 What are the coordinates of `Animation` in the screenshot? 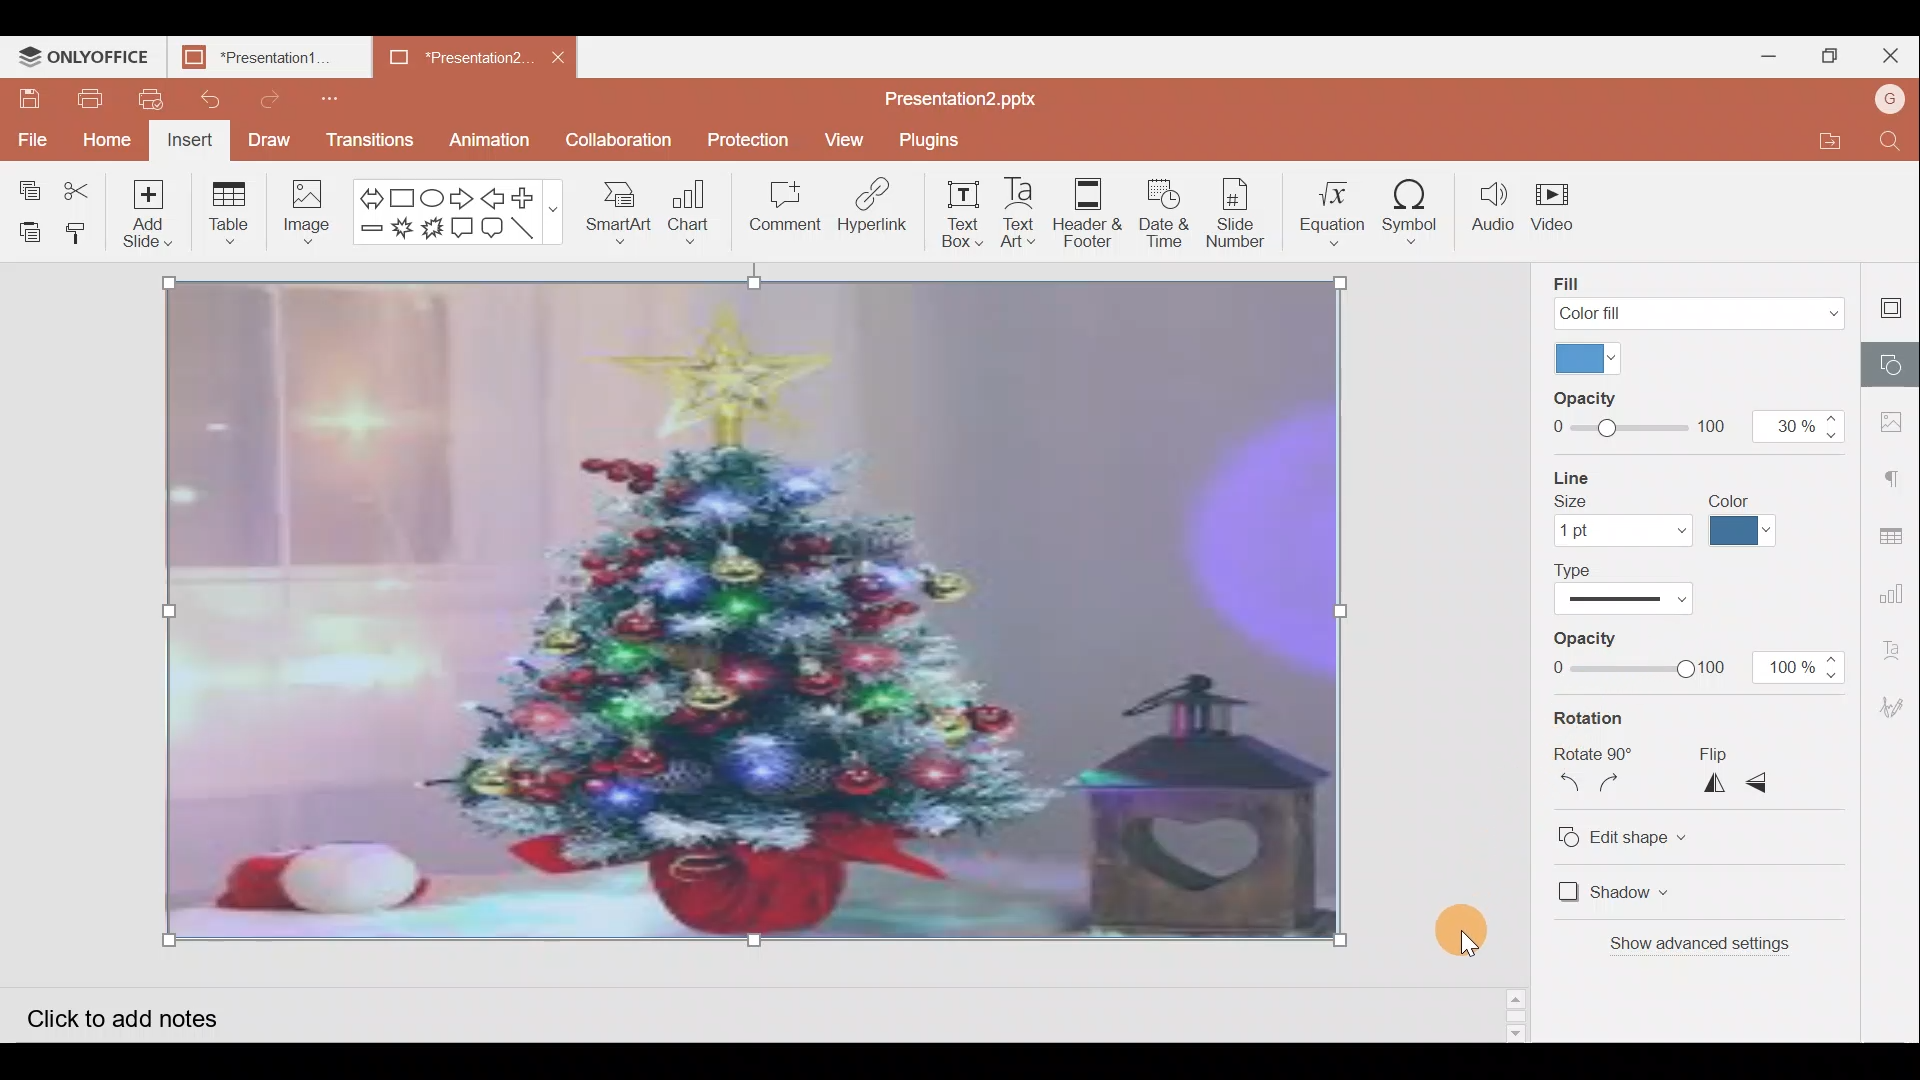 It's located at (497, 136).